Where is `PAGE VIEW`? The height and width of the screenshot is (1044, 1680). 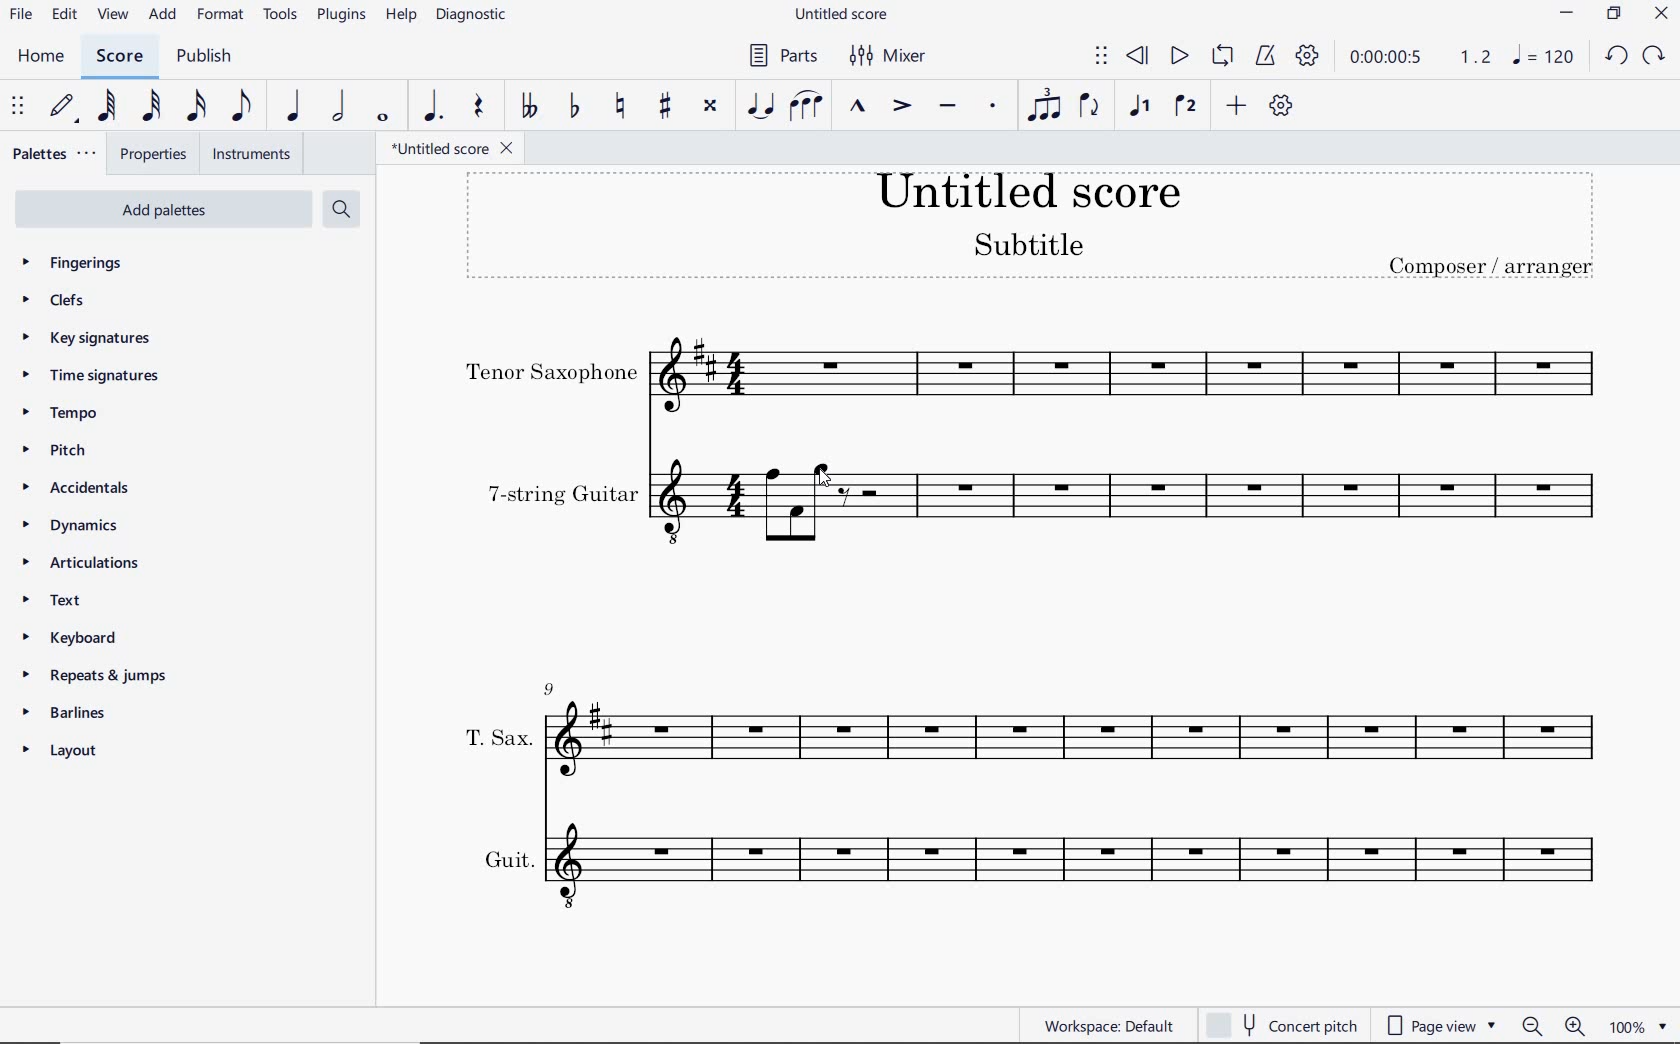 PAGE VIEW is located at coordinates (1440, 1025).